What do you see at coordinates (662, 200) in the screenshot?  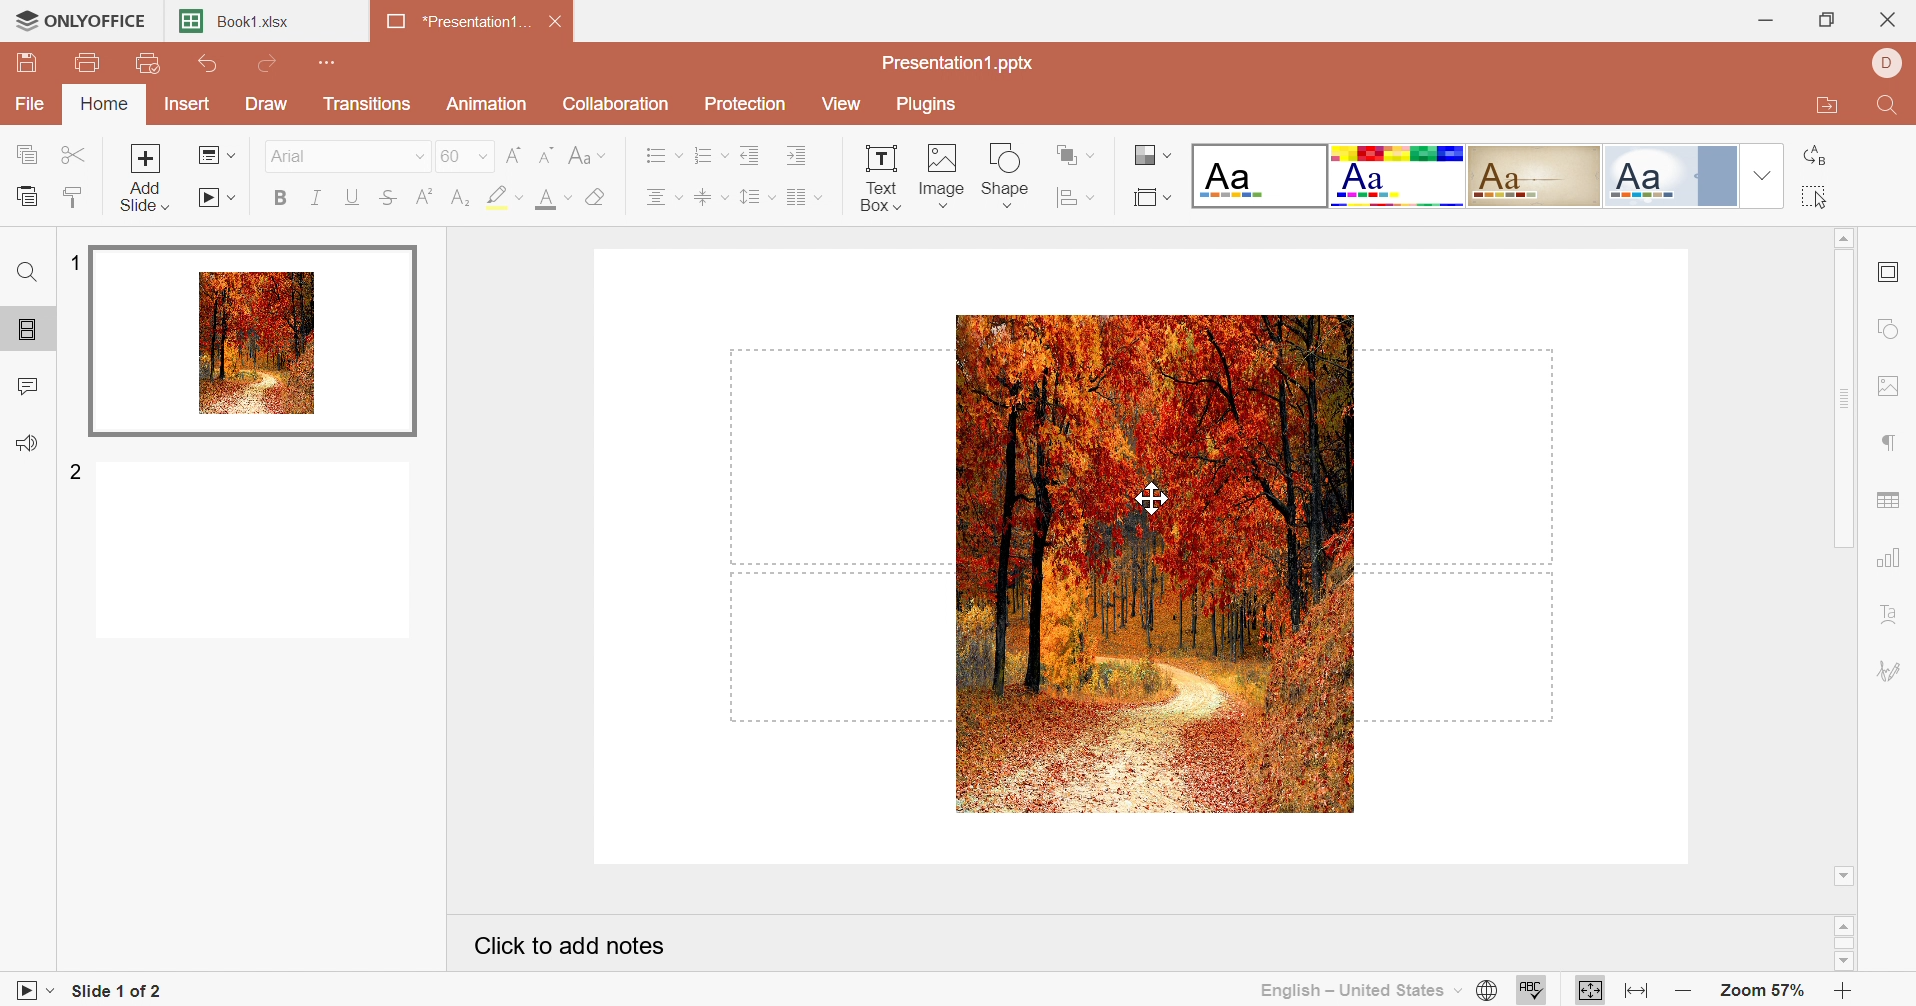 I see `Horizontal align` at bounding box center [662, 200].